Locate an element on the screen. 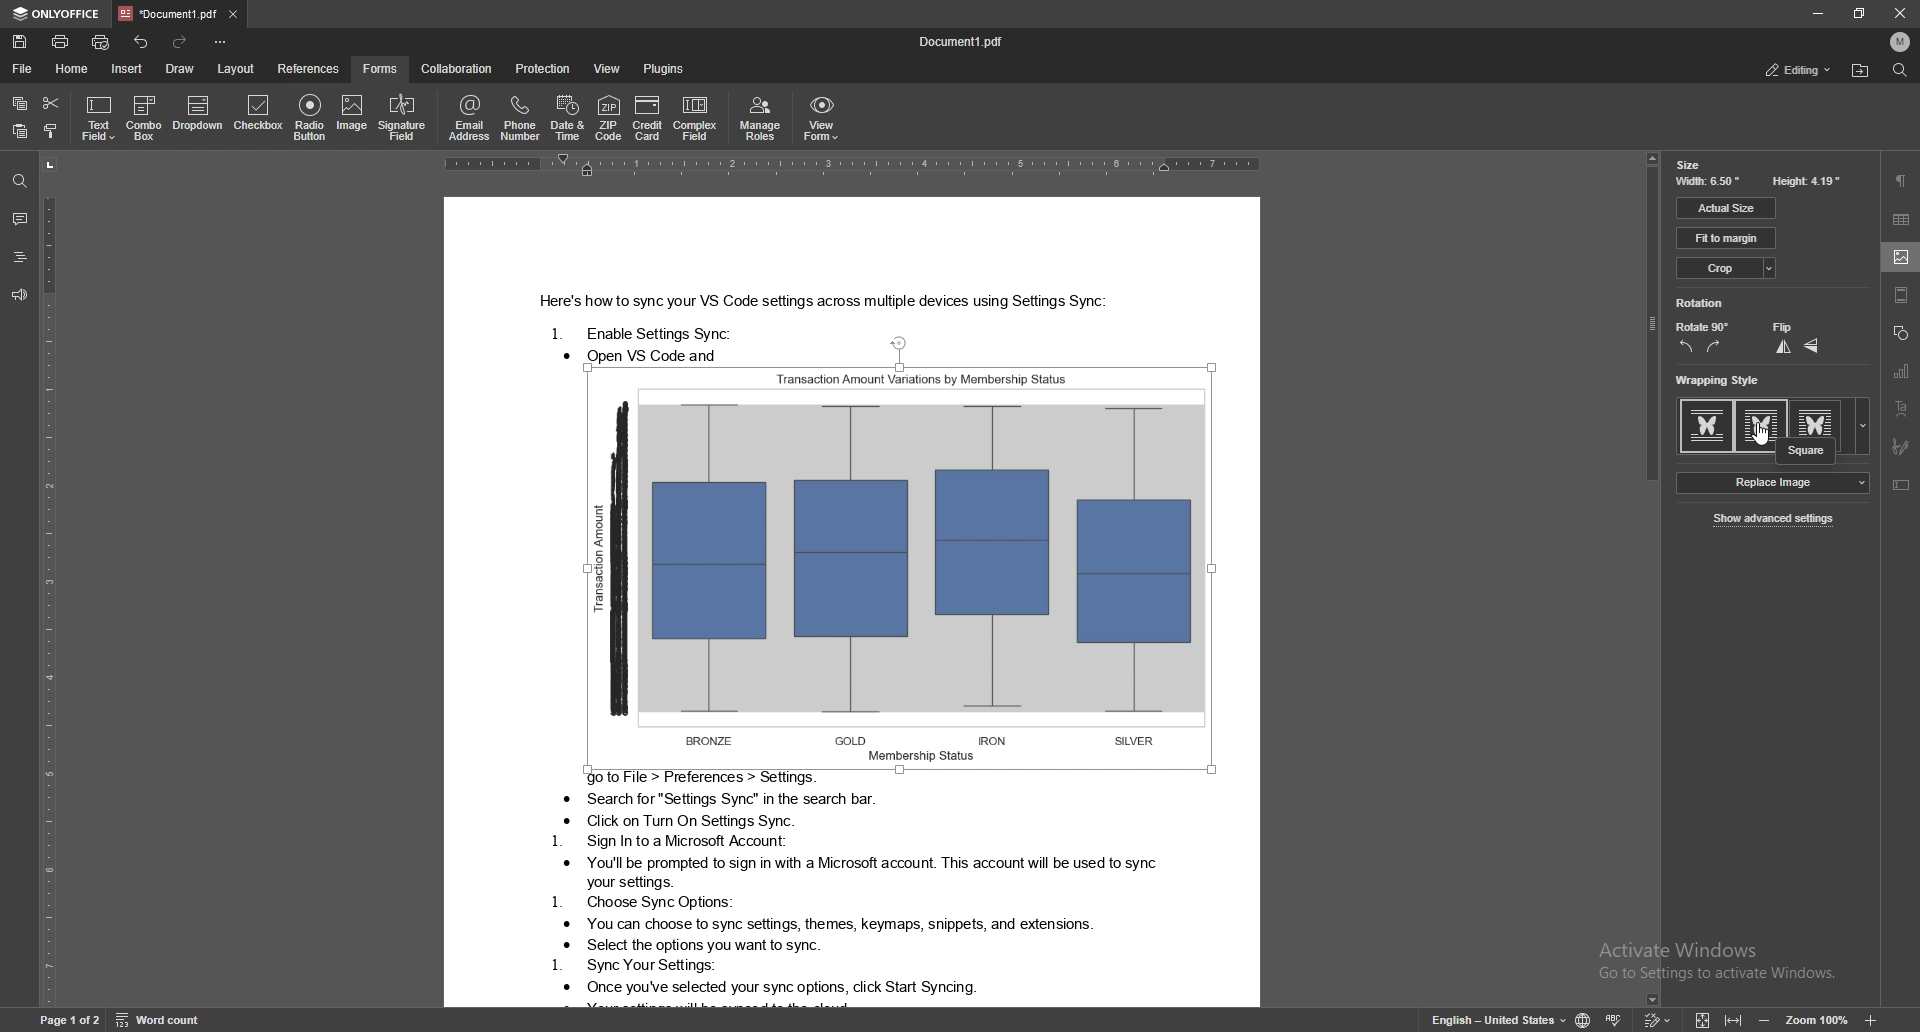  zoom is located at coordinates (1817, 1019).